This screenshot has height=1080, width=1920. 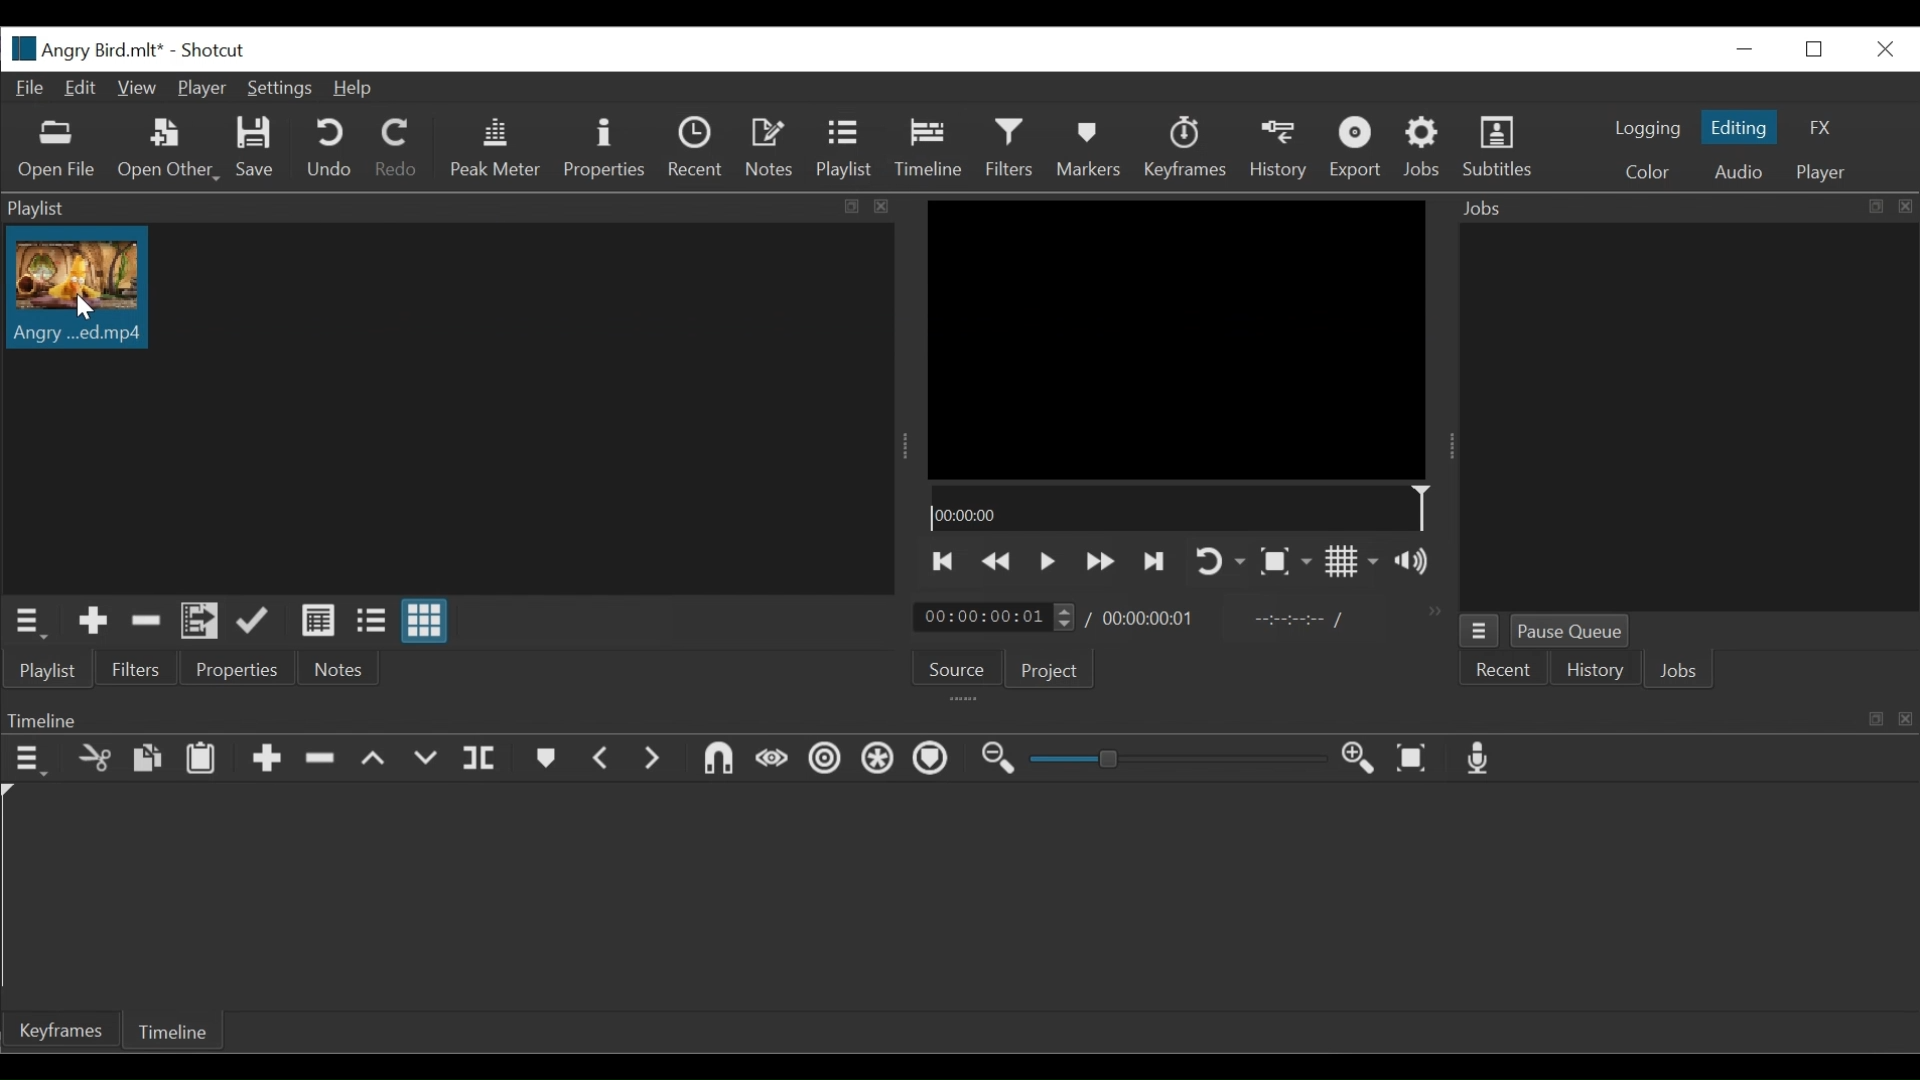 What do you see at coordinates (201, 86) in the screenshot?
I see `Player` at bounding box center [201, 86].